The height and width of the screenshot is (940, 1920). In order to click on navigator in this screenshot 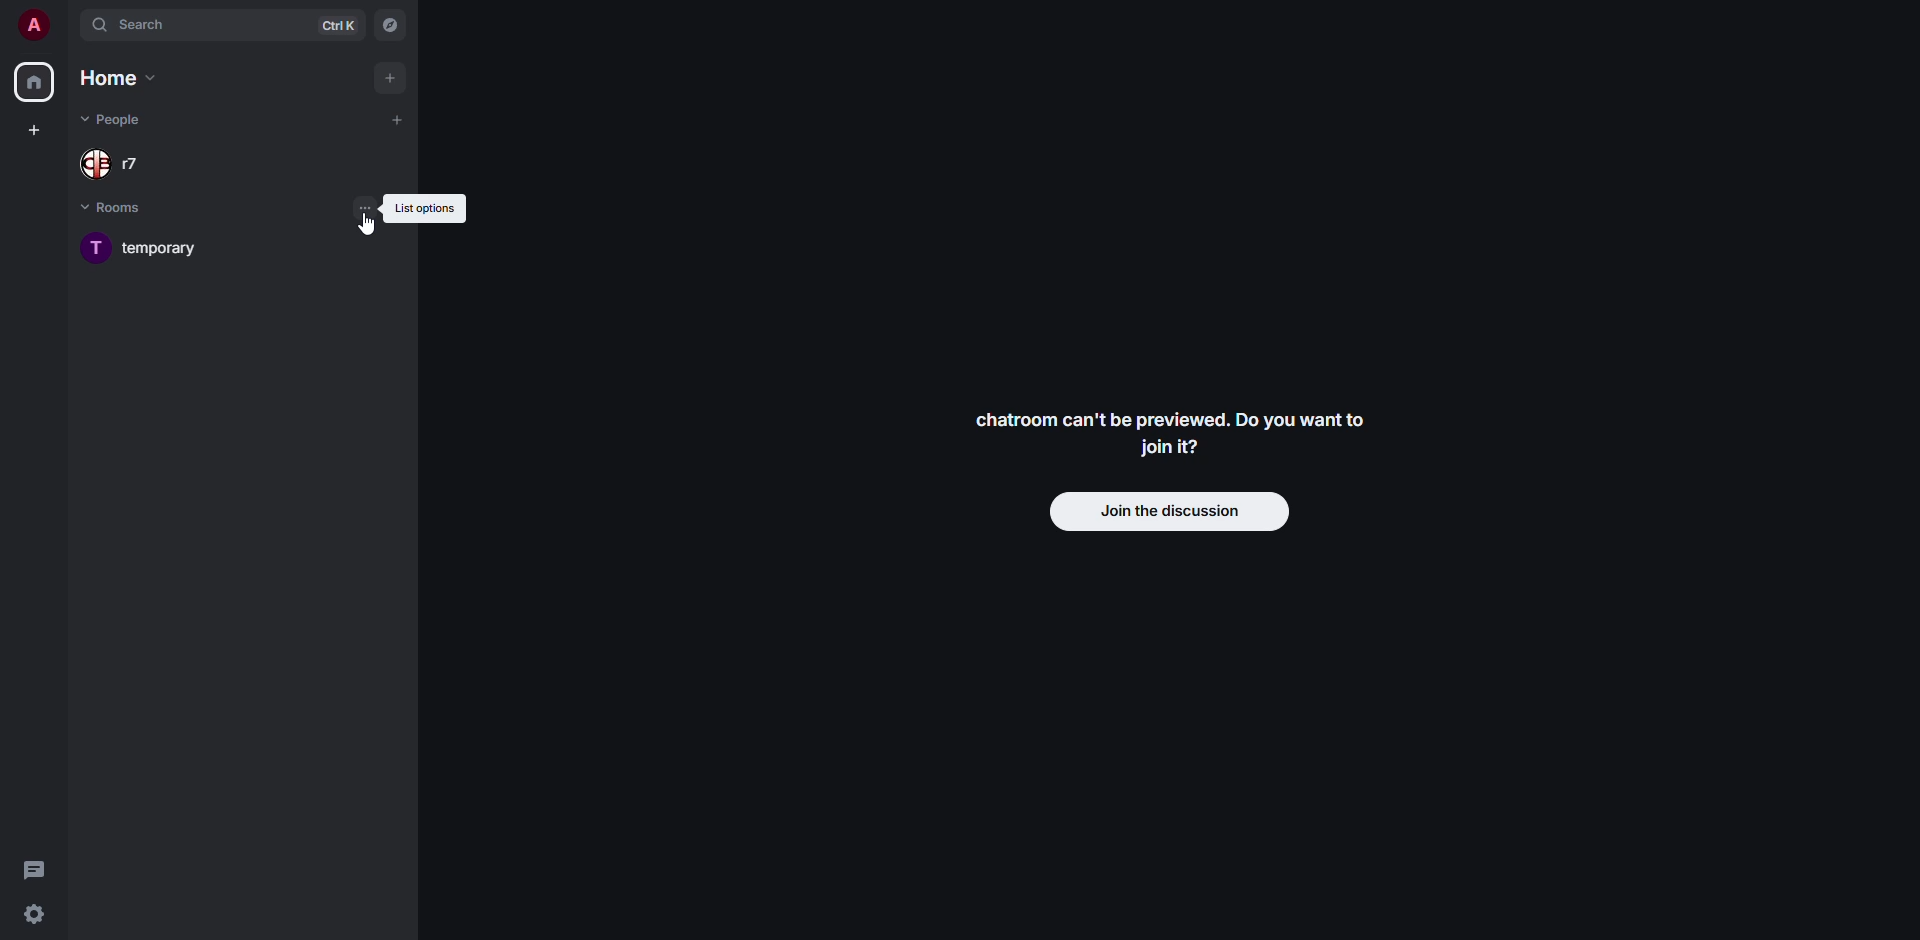, I will do `click(392, 25)`.